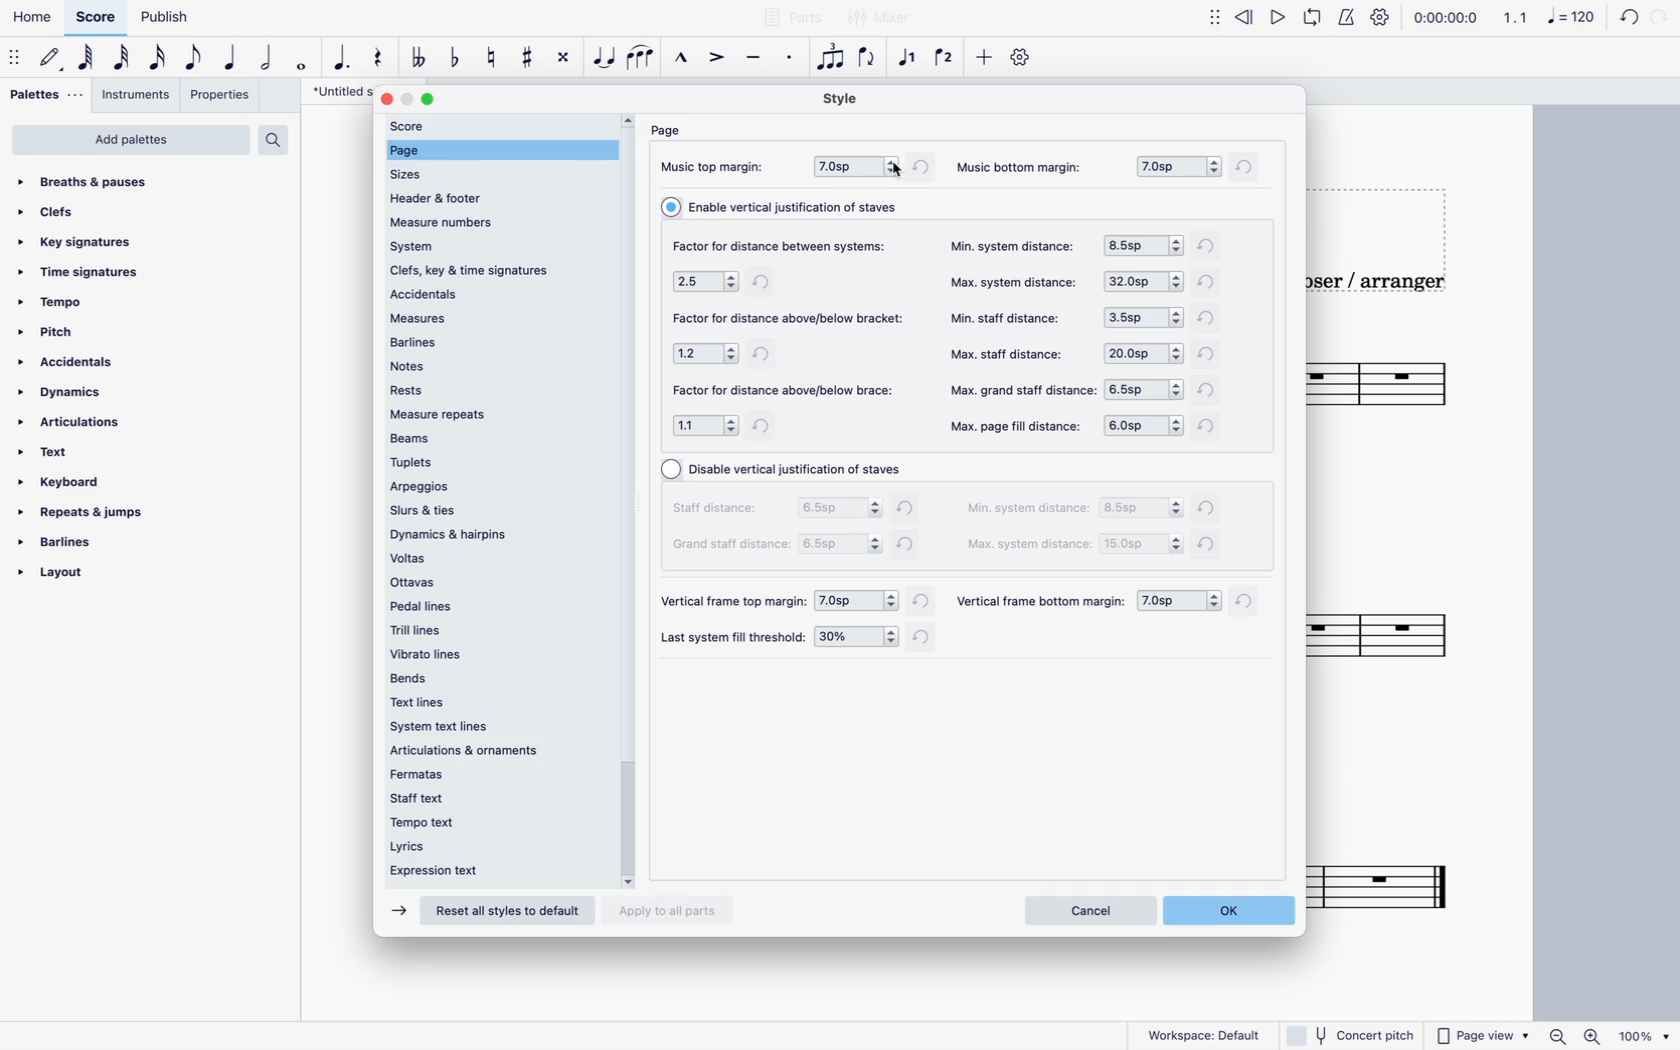  What do you see at coordinates (1648, 1035) in the screenshot?
I see `zoom percentage` at bounding box center [1648, 1035].